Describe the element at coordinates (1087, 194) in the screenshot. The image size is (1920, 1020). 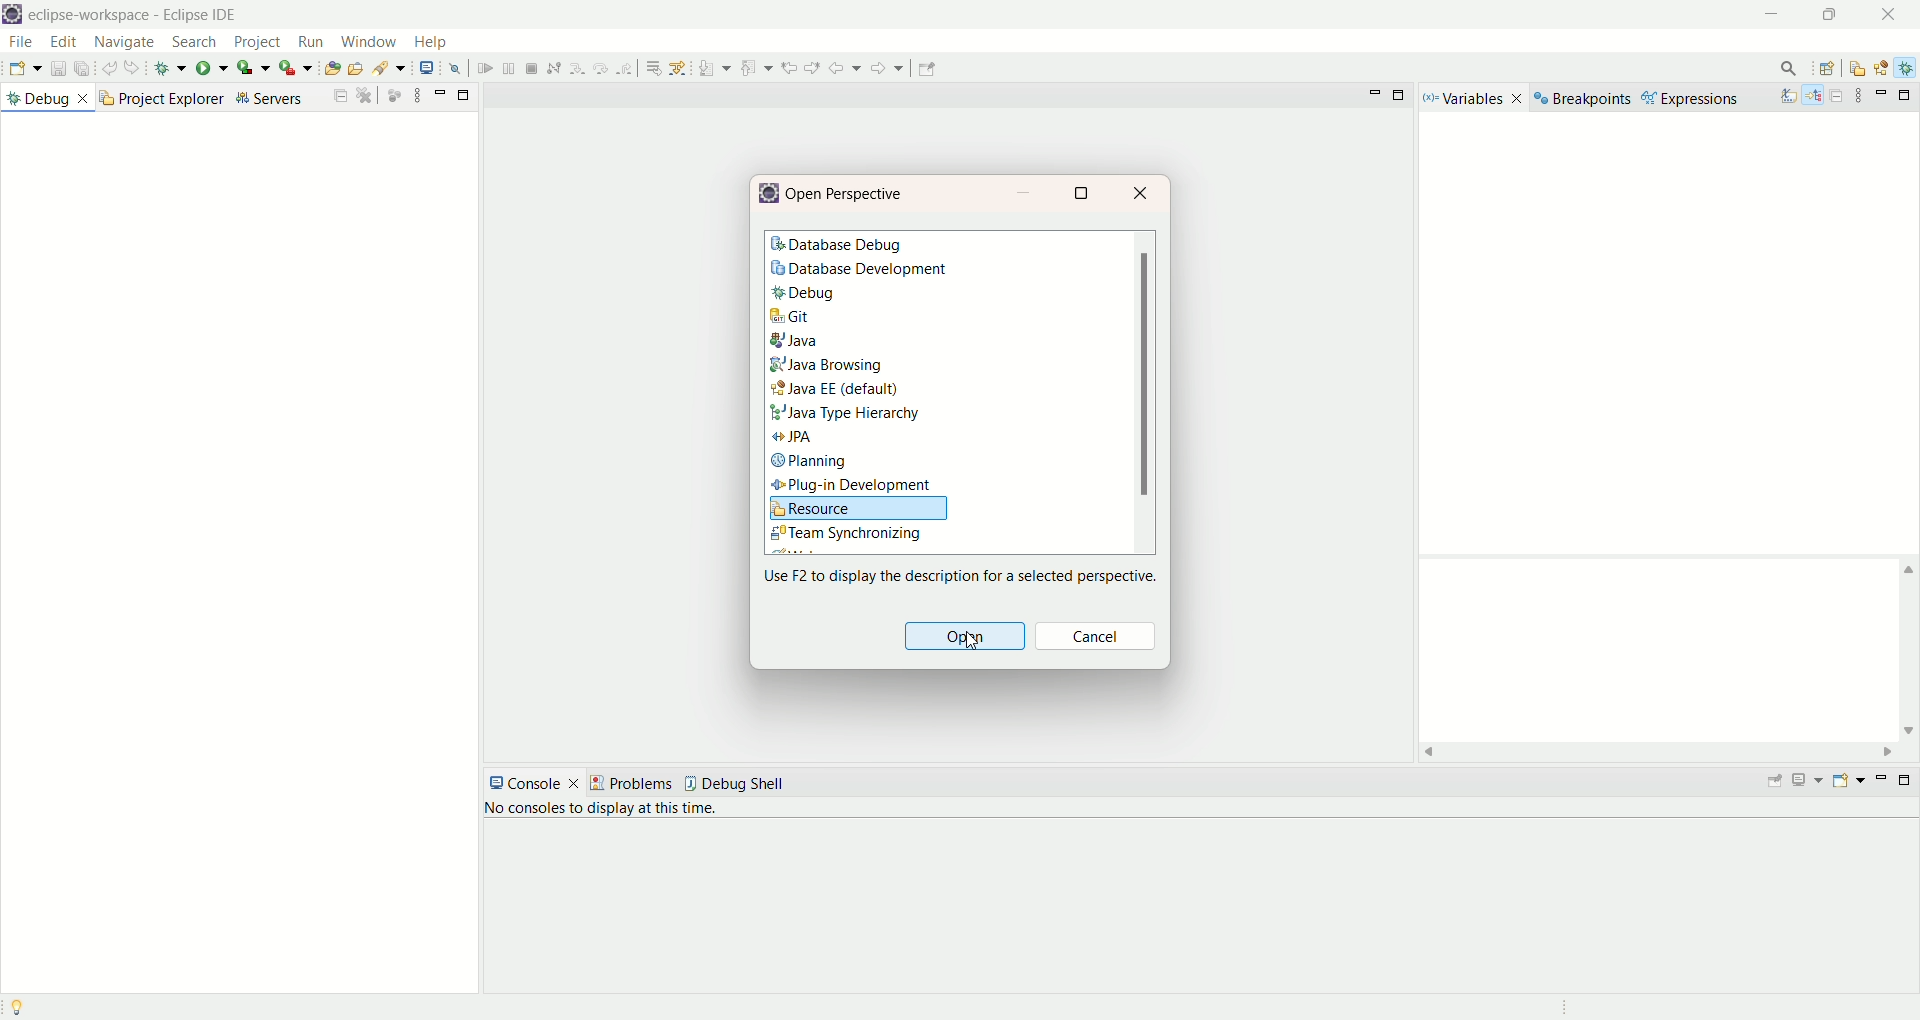
I see `maximize` at that location.